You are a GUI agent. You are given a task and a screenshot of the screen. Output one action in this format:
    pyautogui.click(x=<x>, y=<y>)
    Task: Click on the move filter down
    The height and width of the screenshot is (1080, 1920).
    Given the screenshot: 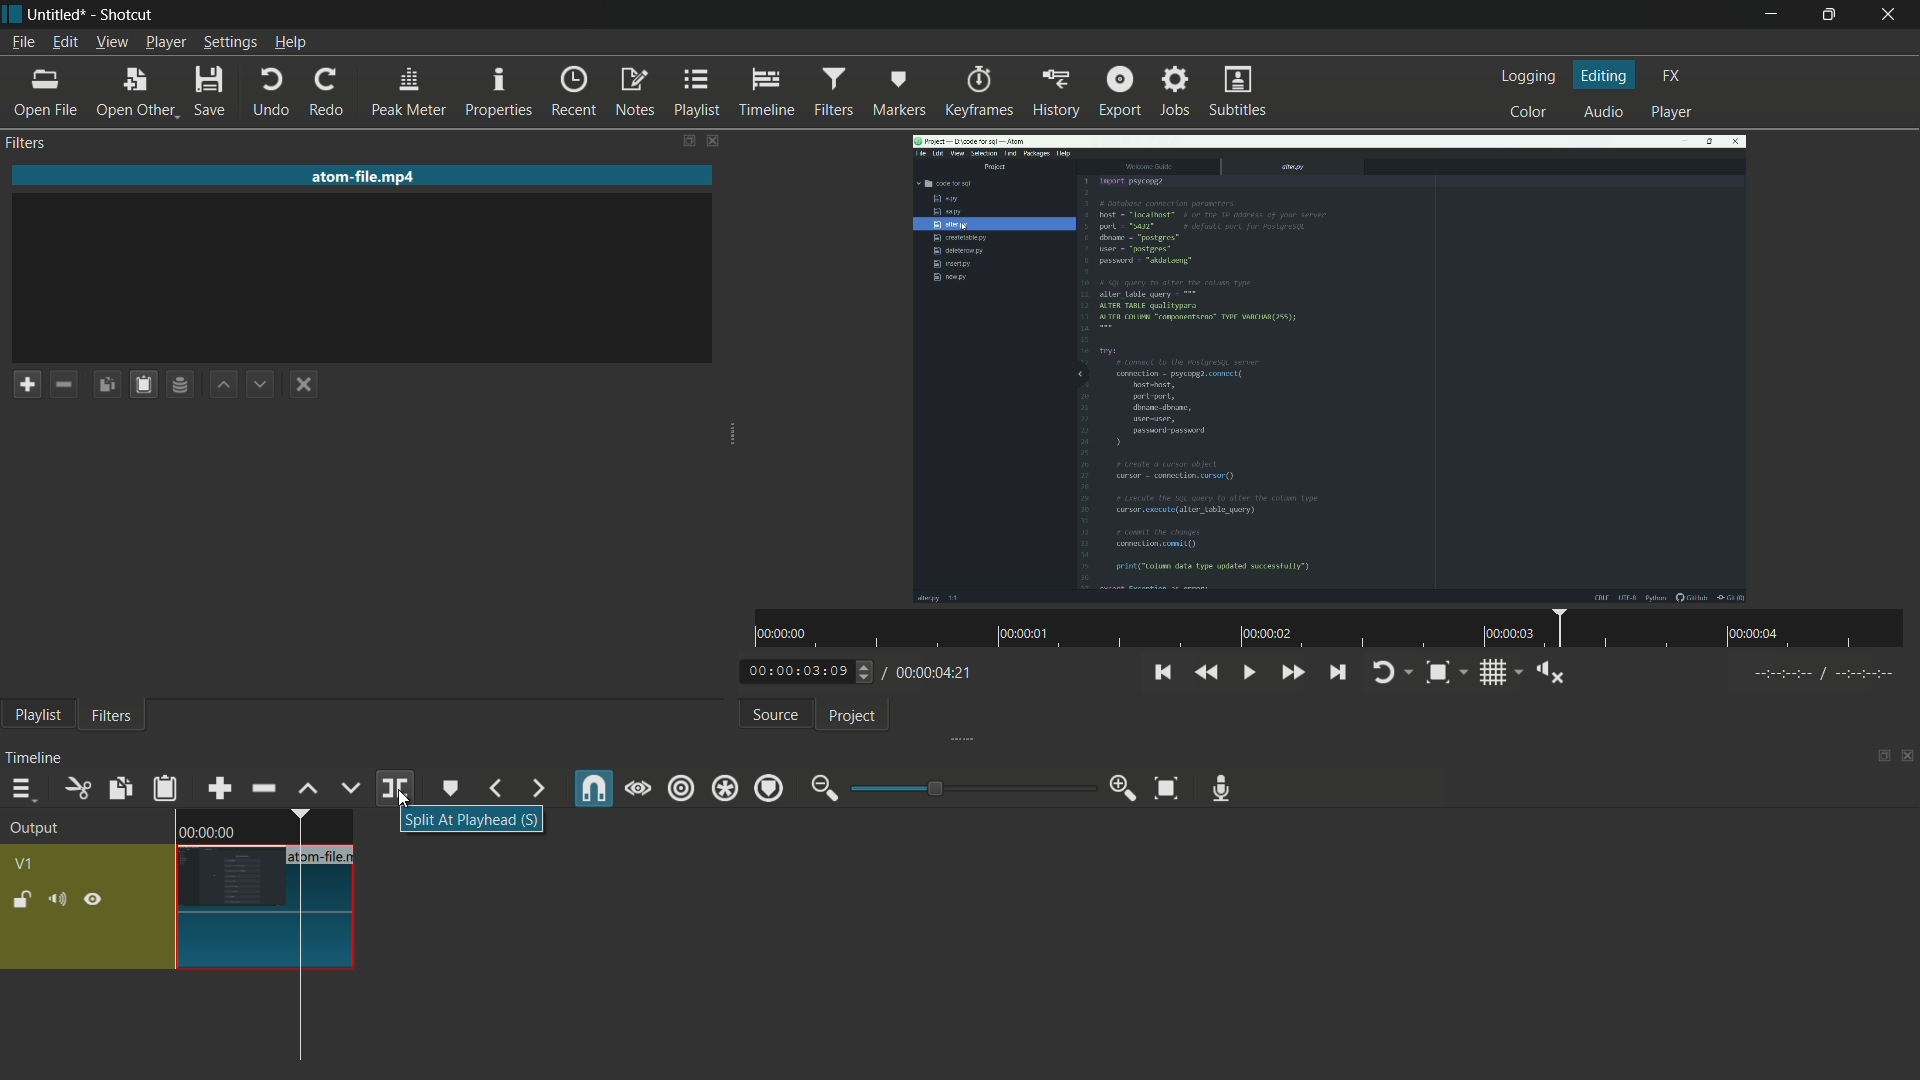 What is the action you would take?
    pyautogui.click(x=262, y=384)
    